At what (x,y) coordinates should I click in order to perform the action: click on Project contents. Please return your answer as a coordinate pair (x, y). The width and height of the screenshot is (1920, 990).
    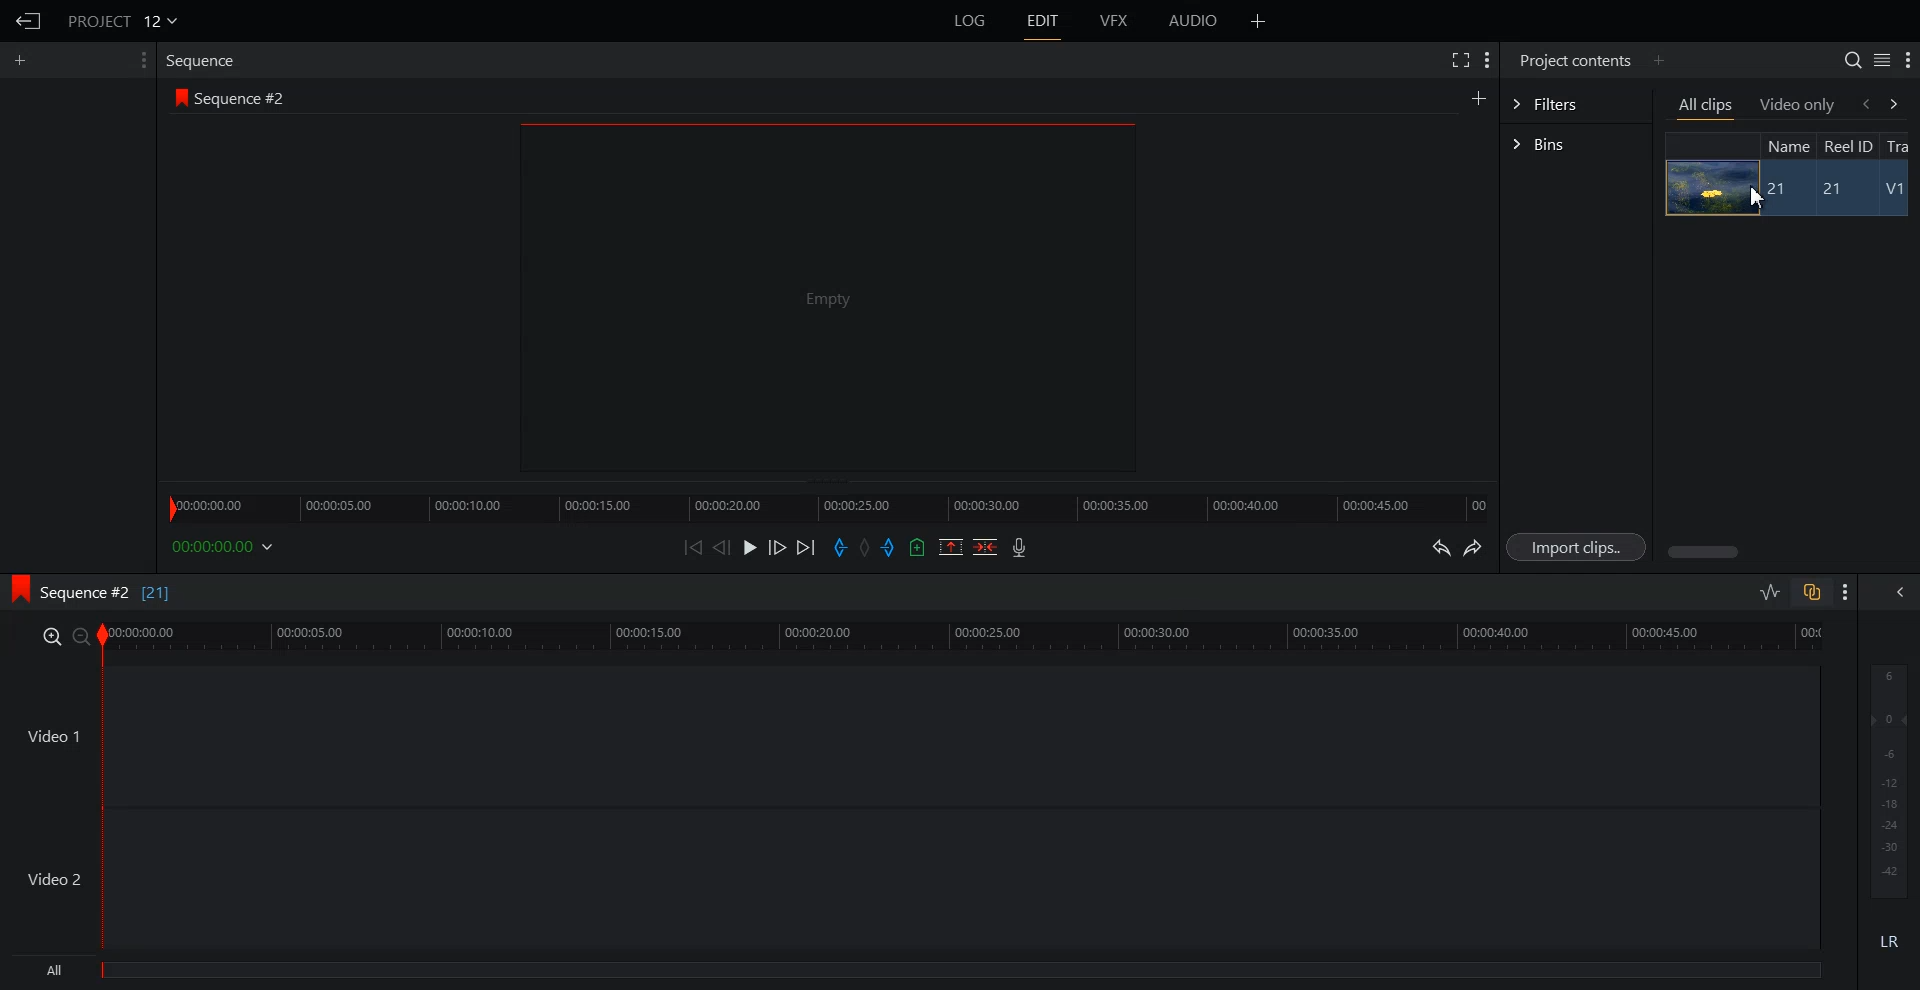
    Looking at the image, I should click on (1573, 58).